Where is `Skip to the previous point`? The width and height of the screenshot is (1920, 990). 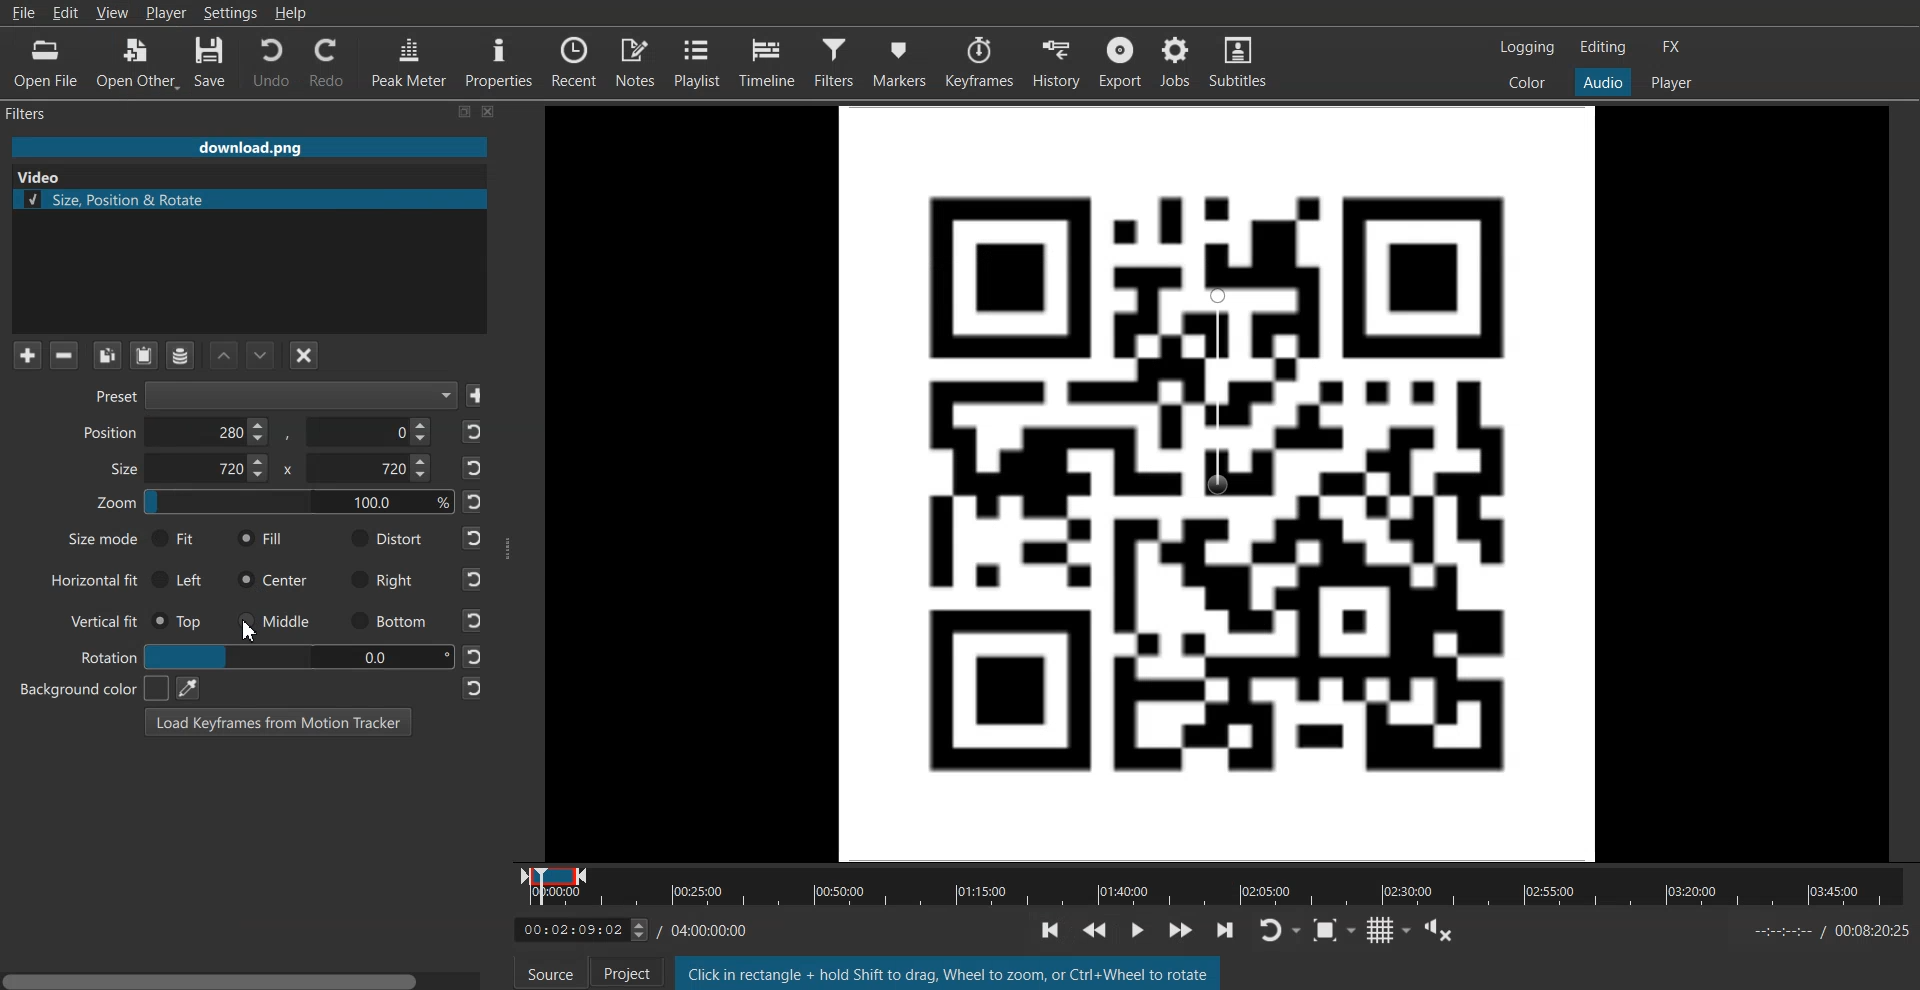
Skip to the previous point is located at coordinates (1049, 929).